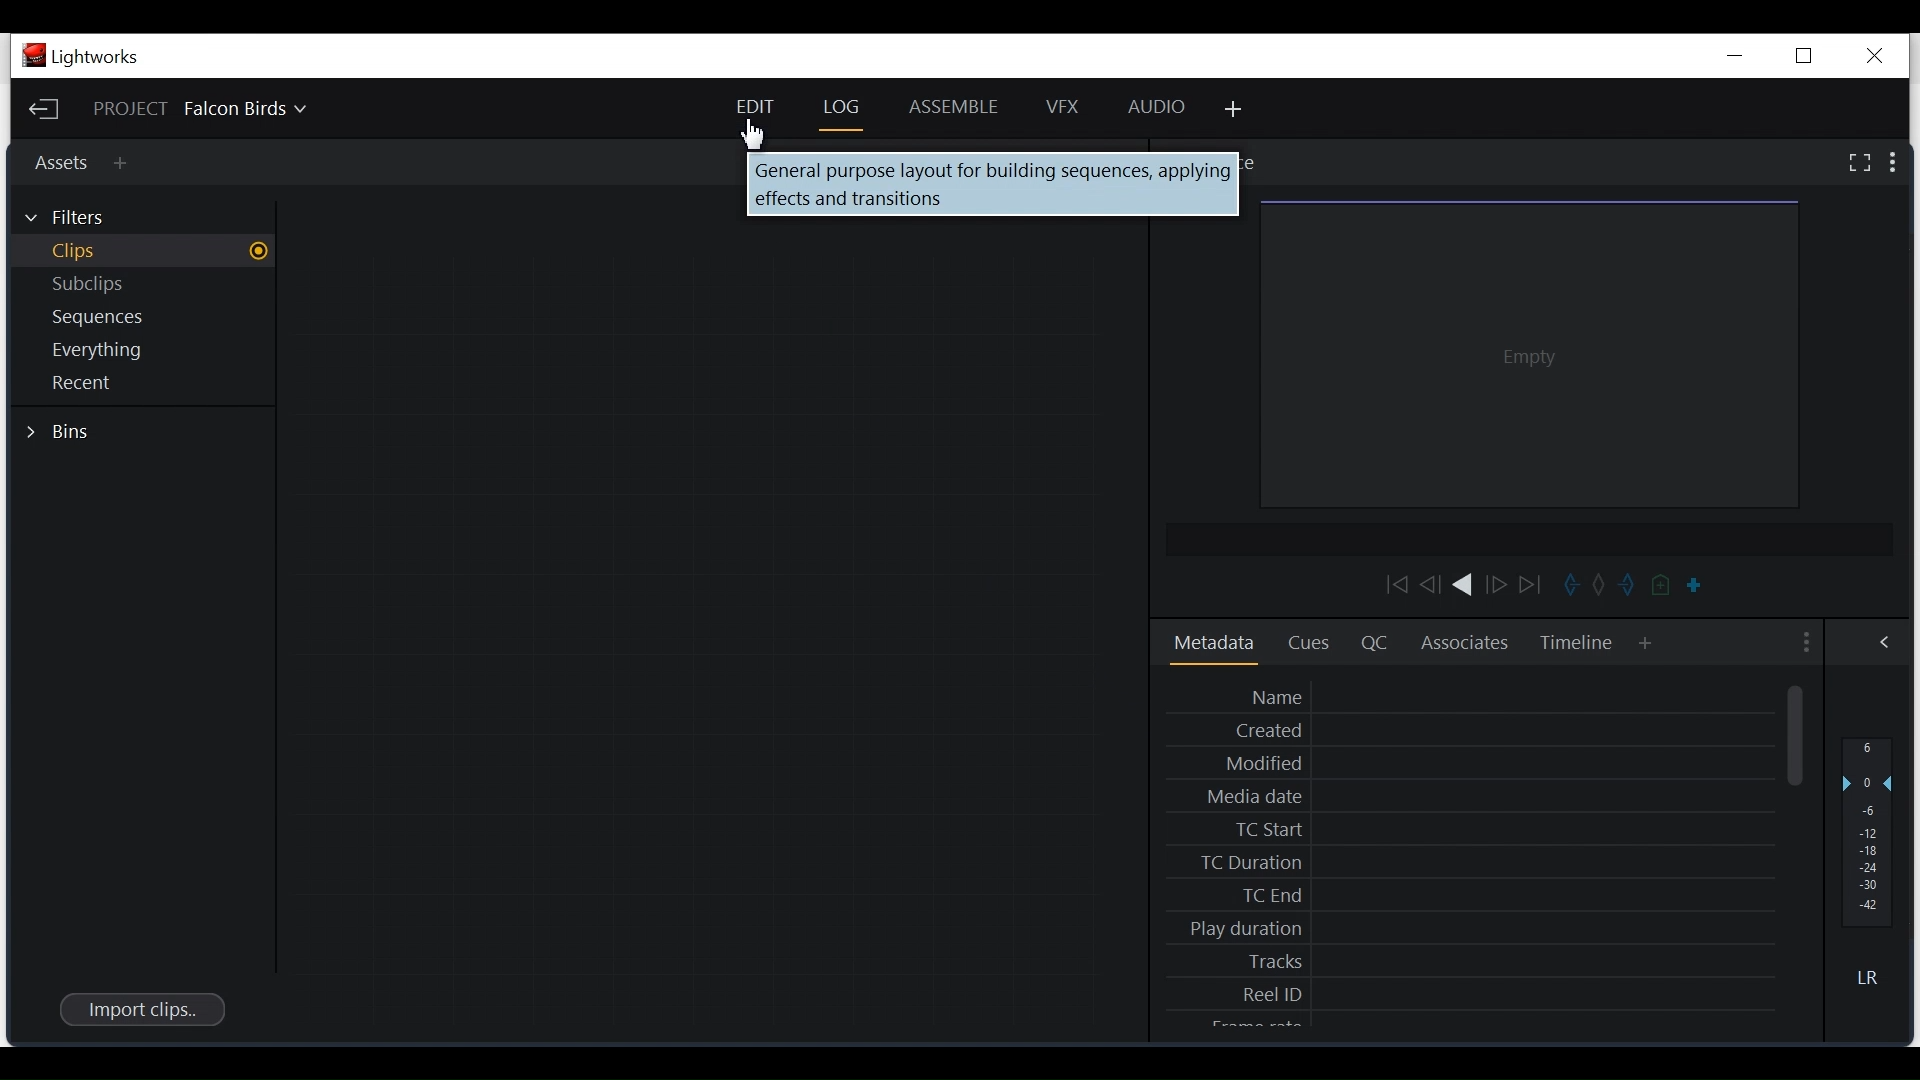 This screenshot has height=1080, width=1920. What do you see at coordinates (752, 105) in the screenshot?
I see `Edit` at bounding box center [752, 105].